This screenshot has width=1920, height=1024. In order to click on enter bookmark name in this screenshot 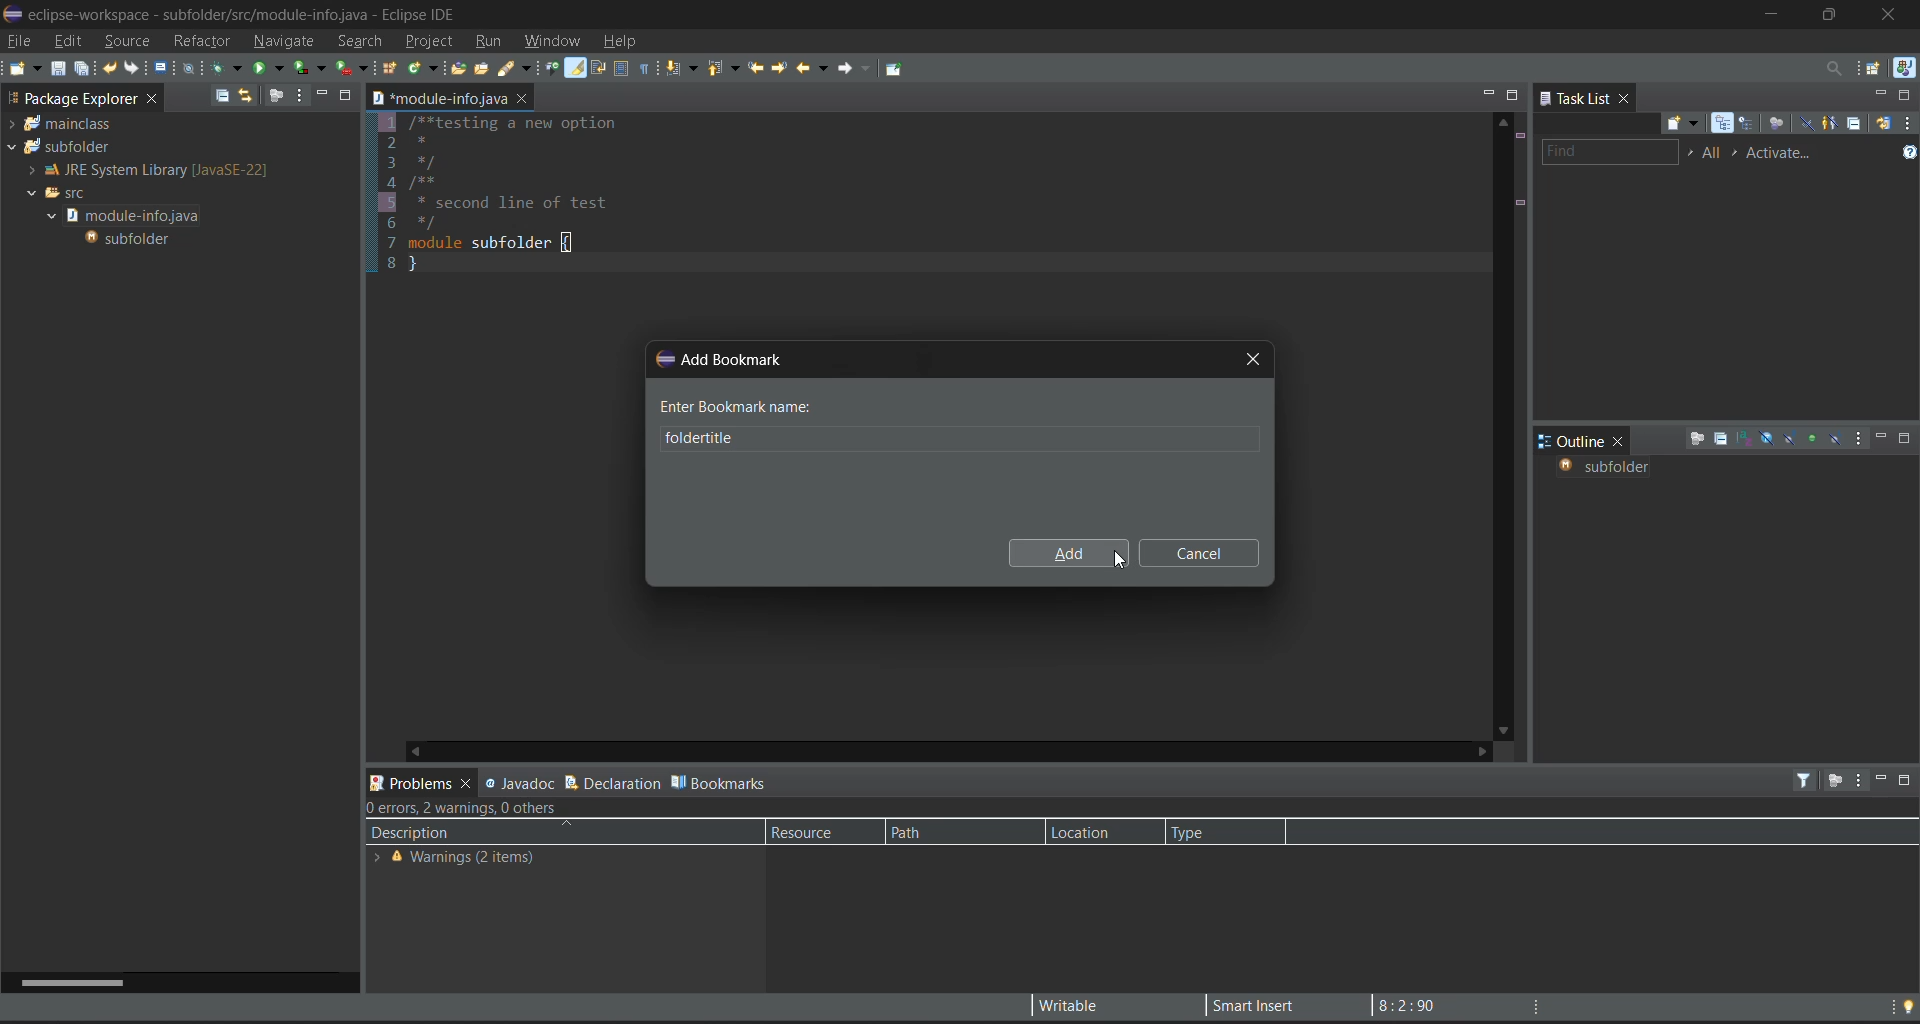, I will do `click(737, 406)`.